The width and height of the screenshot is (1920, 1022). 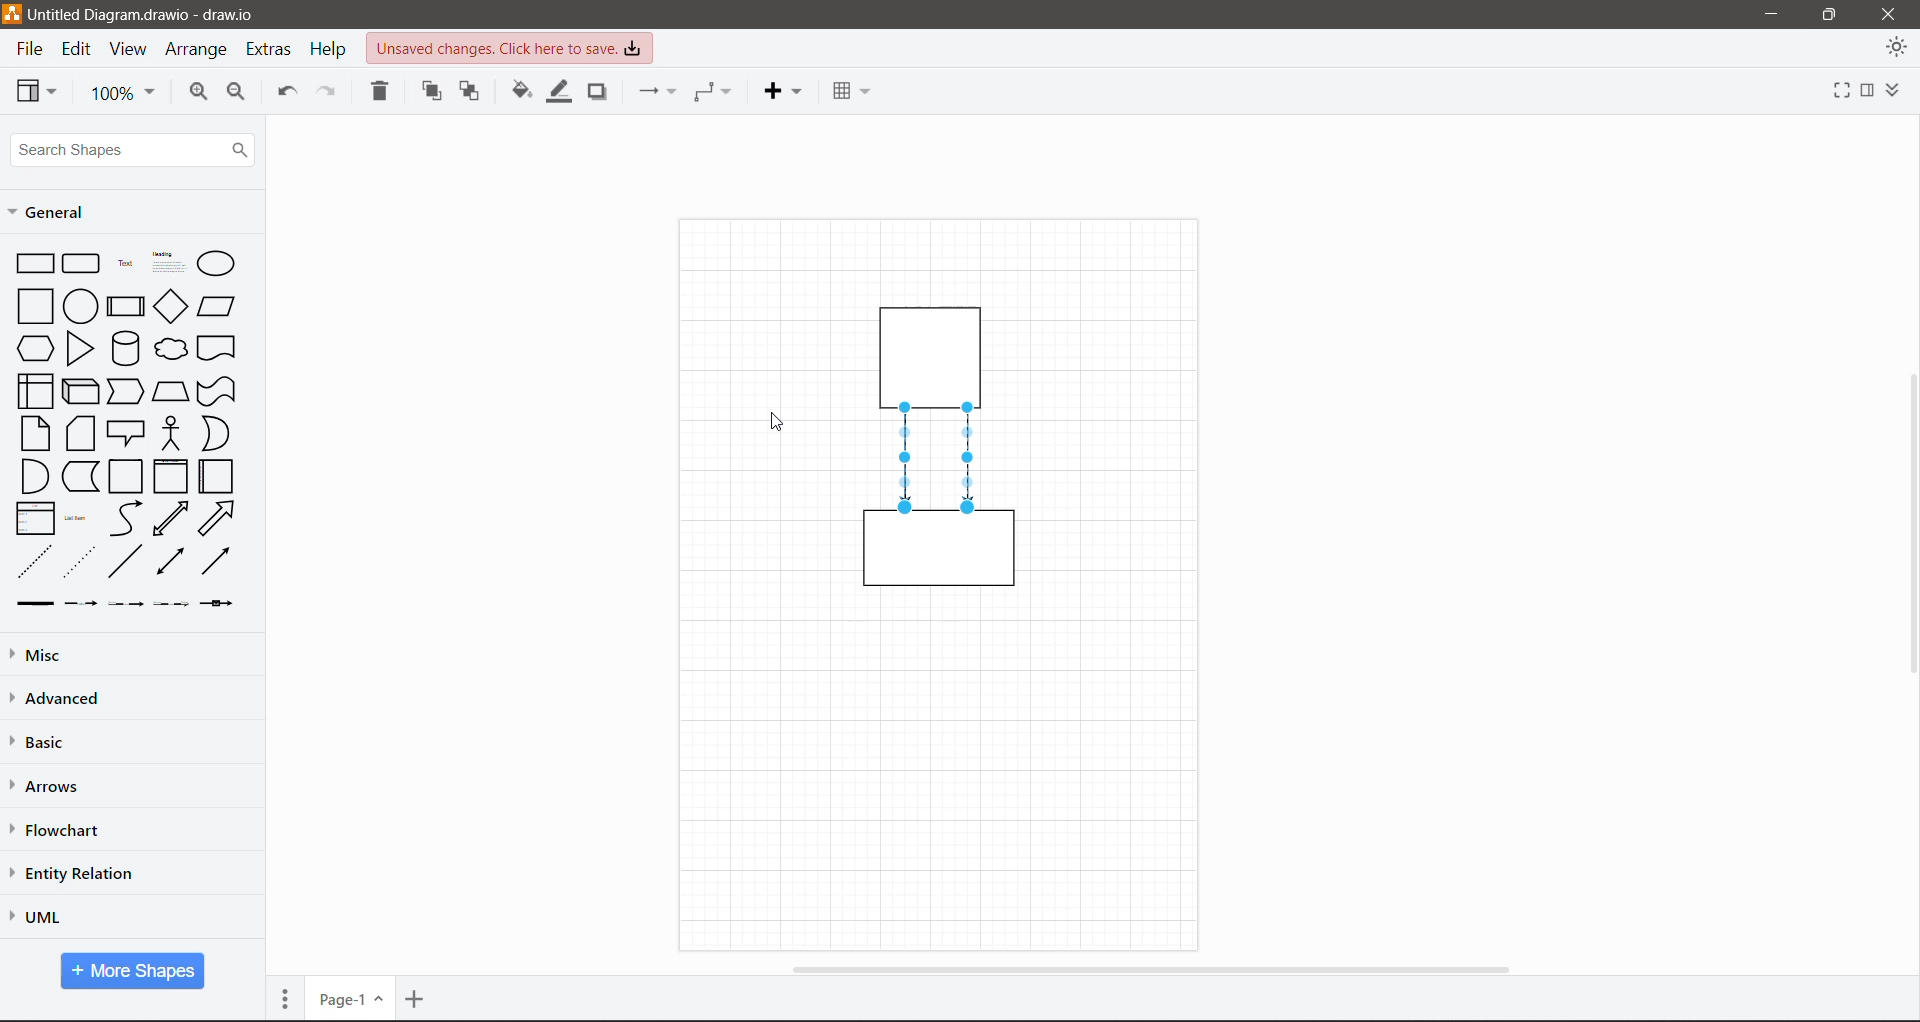 What do you see at coordinates (32, 517) in the screenshot?
I see `List` at bounding box center [32, 517].